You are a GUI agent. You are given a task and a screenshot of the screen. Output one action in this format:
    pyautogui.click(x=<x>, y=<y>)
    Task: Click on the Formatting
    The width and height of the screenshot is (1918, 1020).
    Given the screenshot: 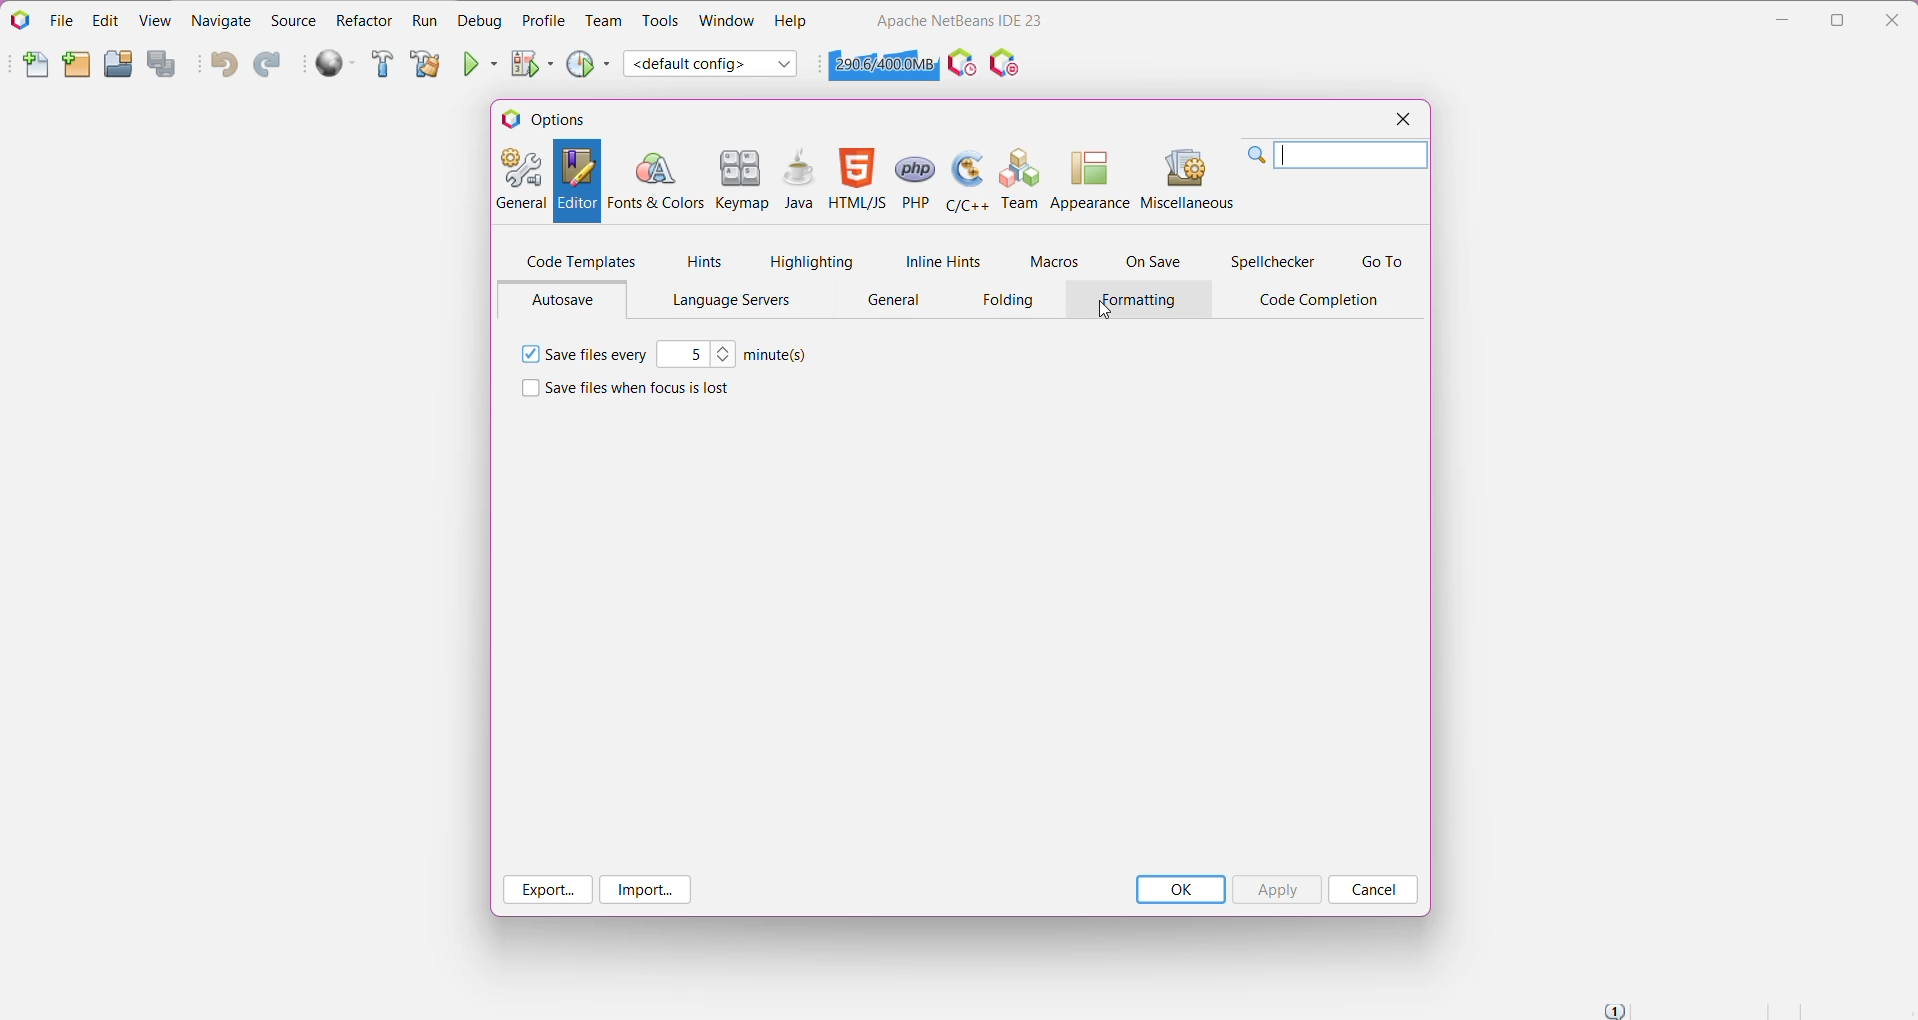 What is the action you would take?
    pyautogui.click(x=1141, y=301)
    